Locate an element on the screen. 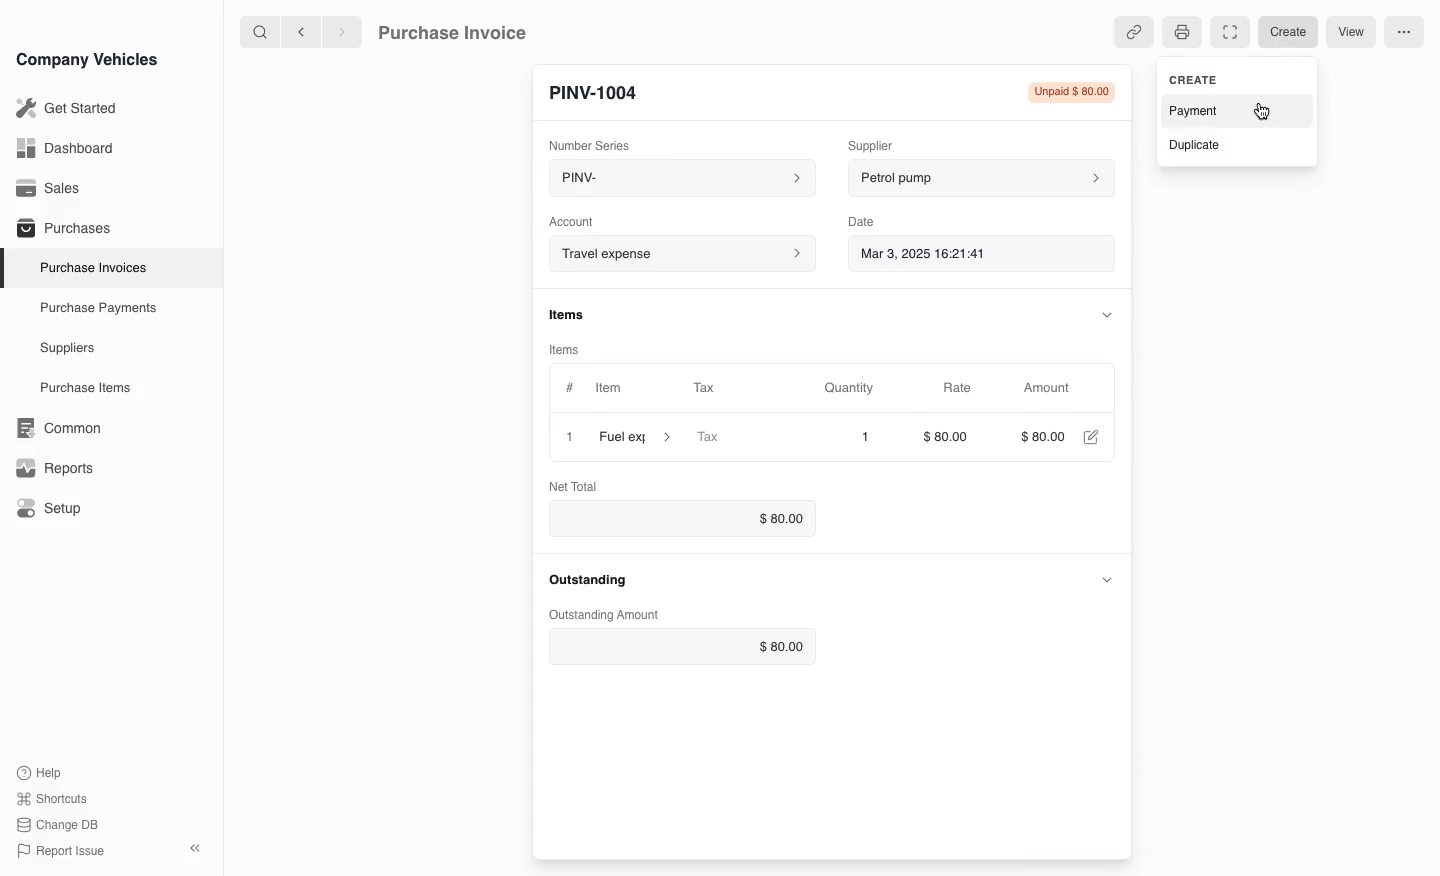  Date is located at coordinates (862, 222).